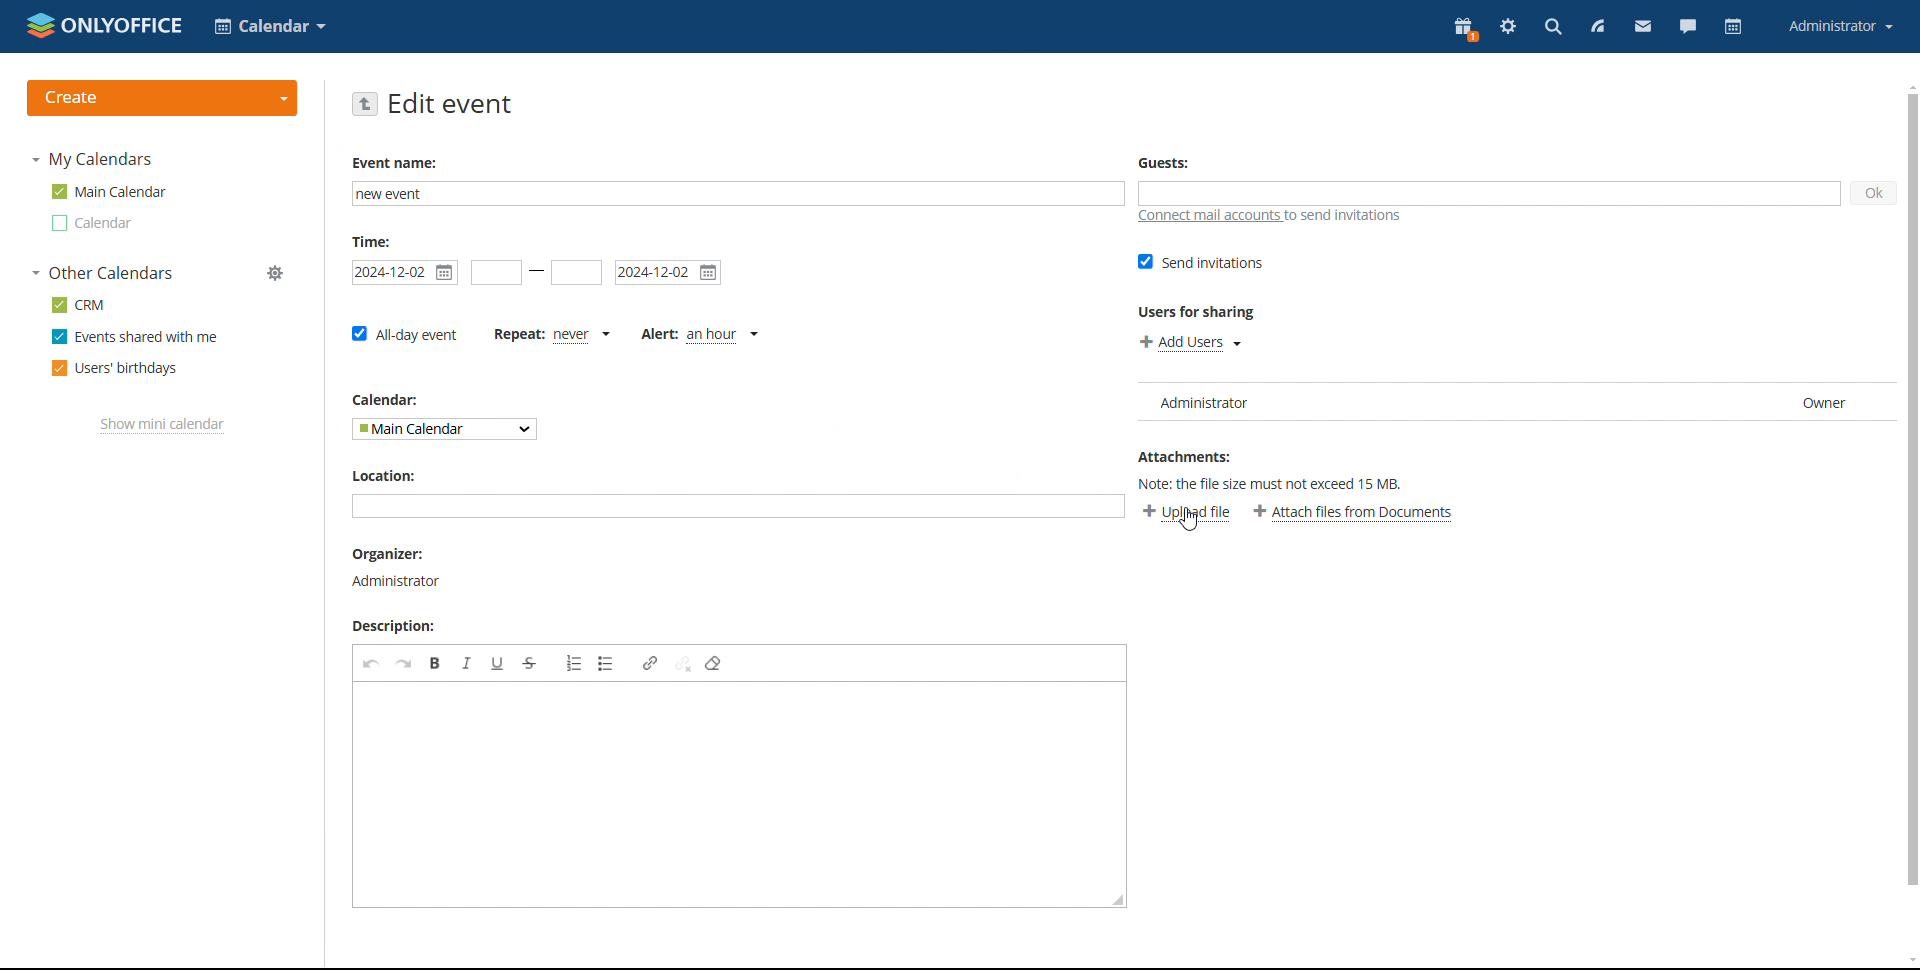 The width and height of the screenshot is (1920, 970). I want to click on present, so click(1464, 29).